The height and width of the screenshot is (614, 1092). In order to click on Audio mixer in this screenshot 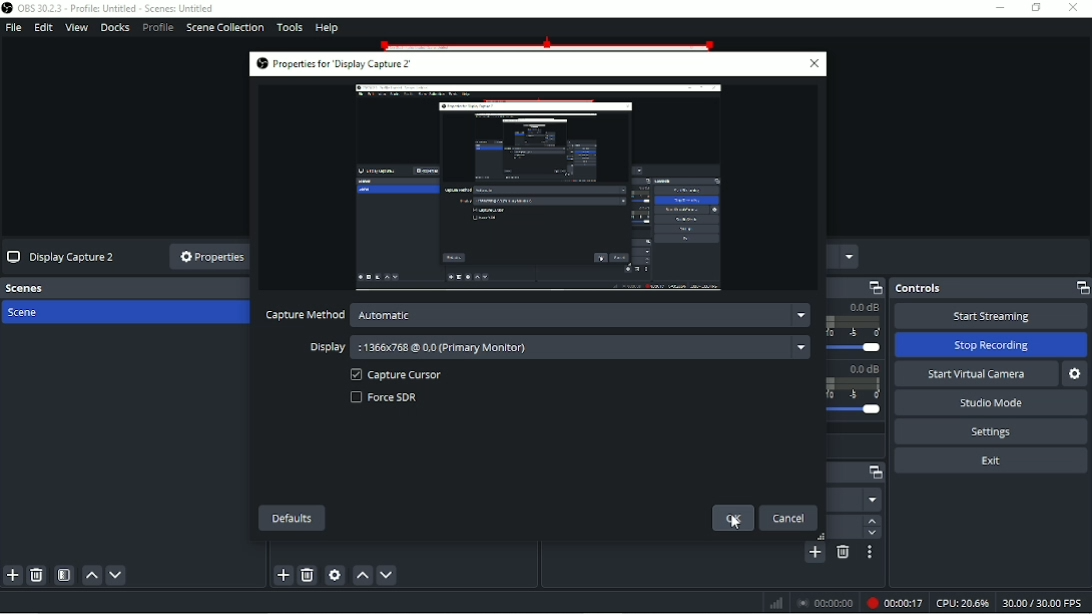, I will do `click(857, 287)`.